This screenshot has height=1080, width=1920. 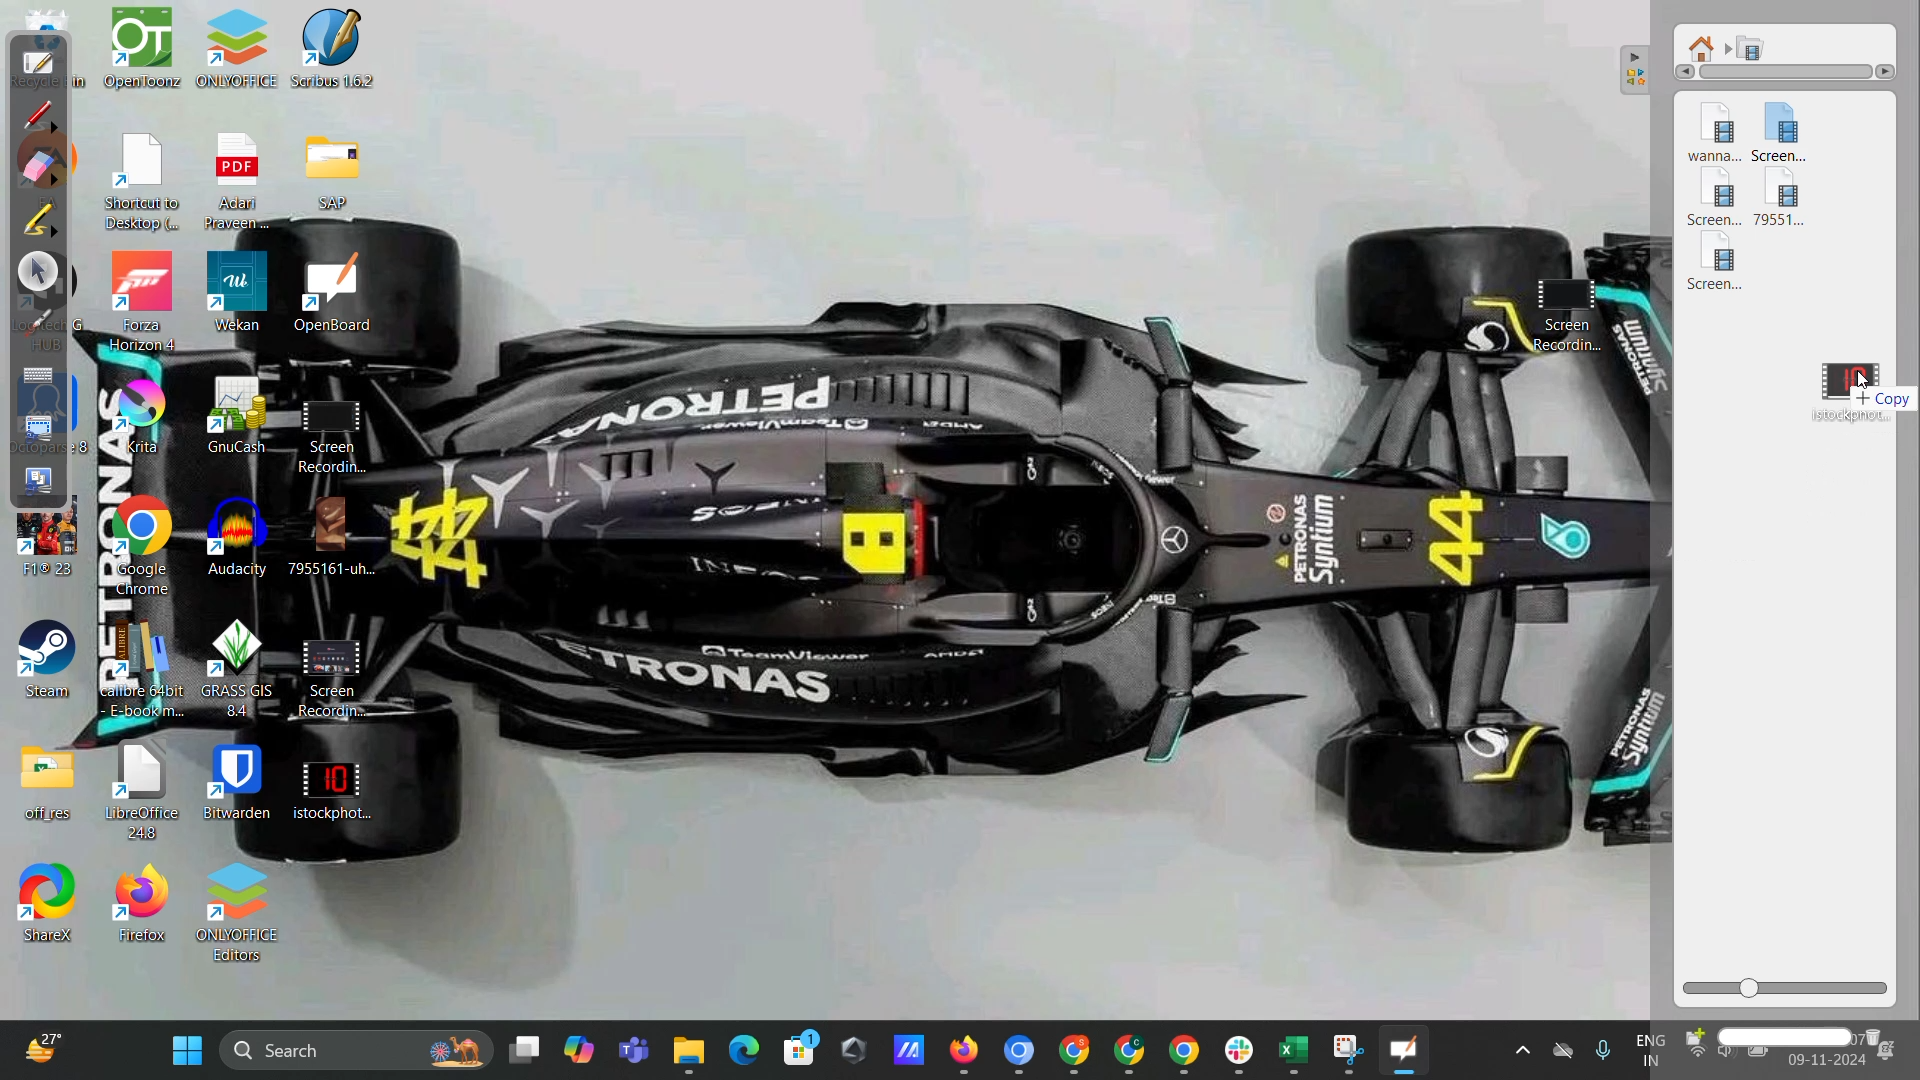 What do you see at coordinates (1888, 1035) in the screenshot?
I see `delete` at bounding box center [1888, 1035].